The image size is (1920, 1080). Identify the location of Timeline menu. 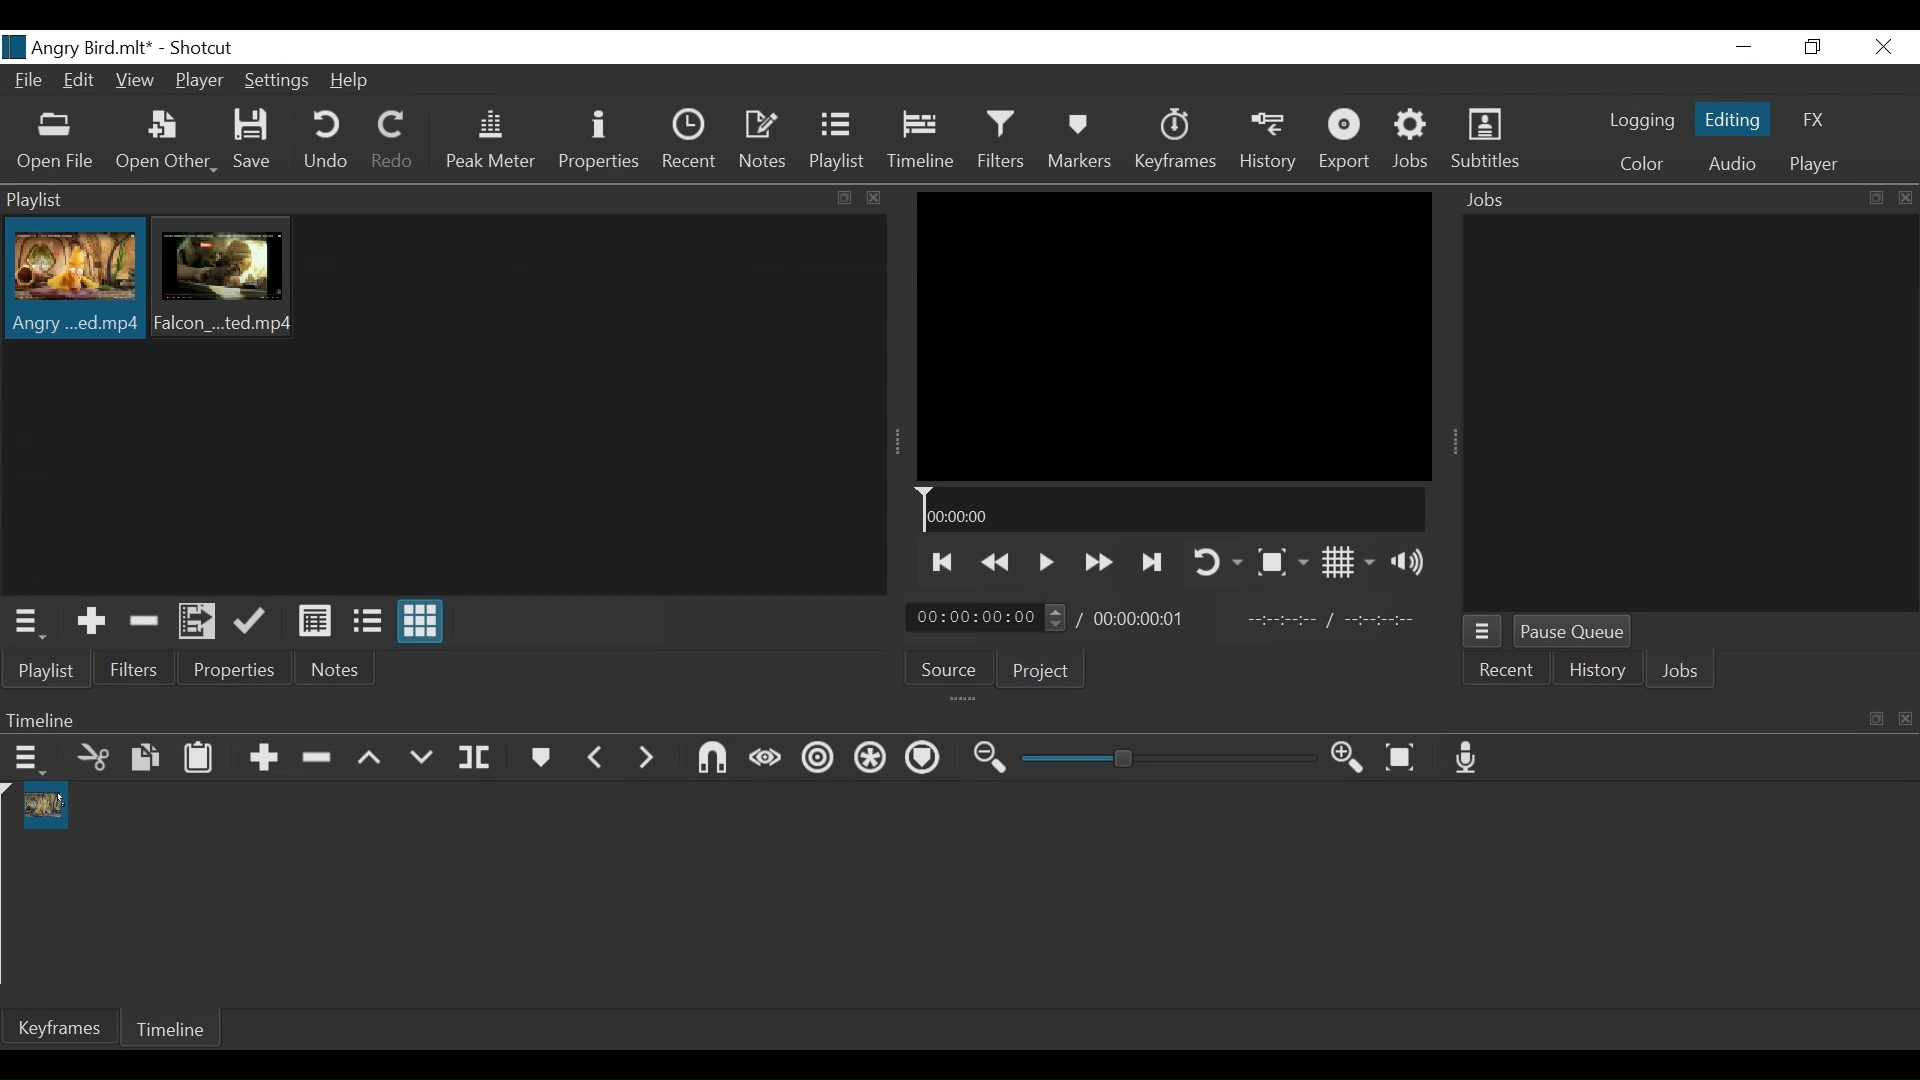
(955, 719).